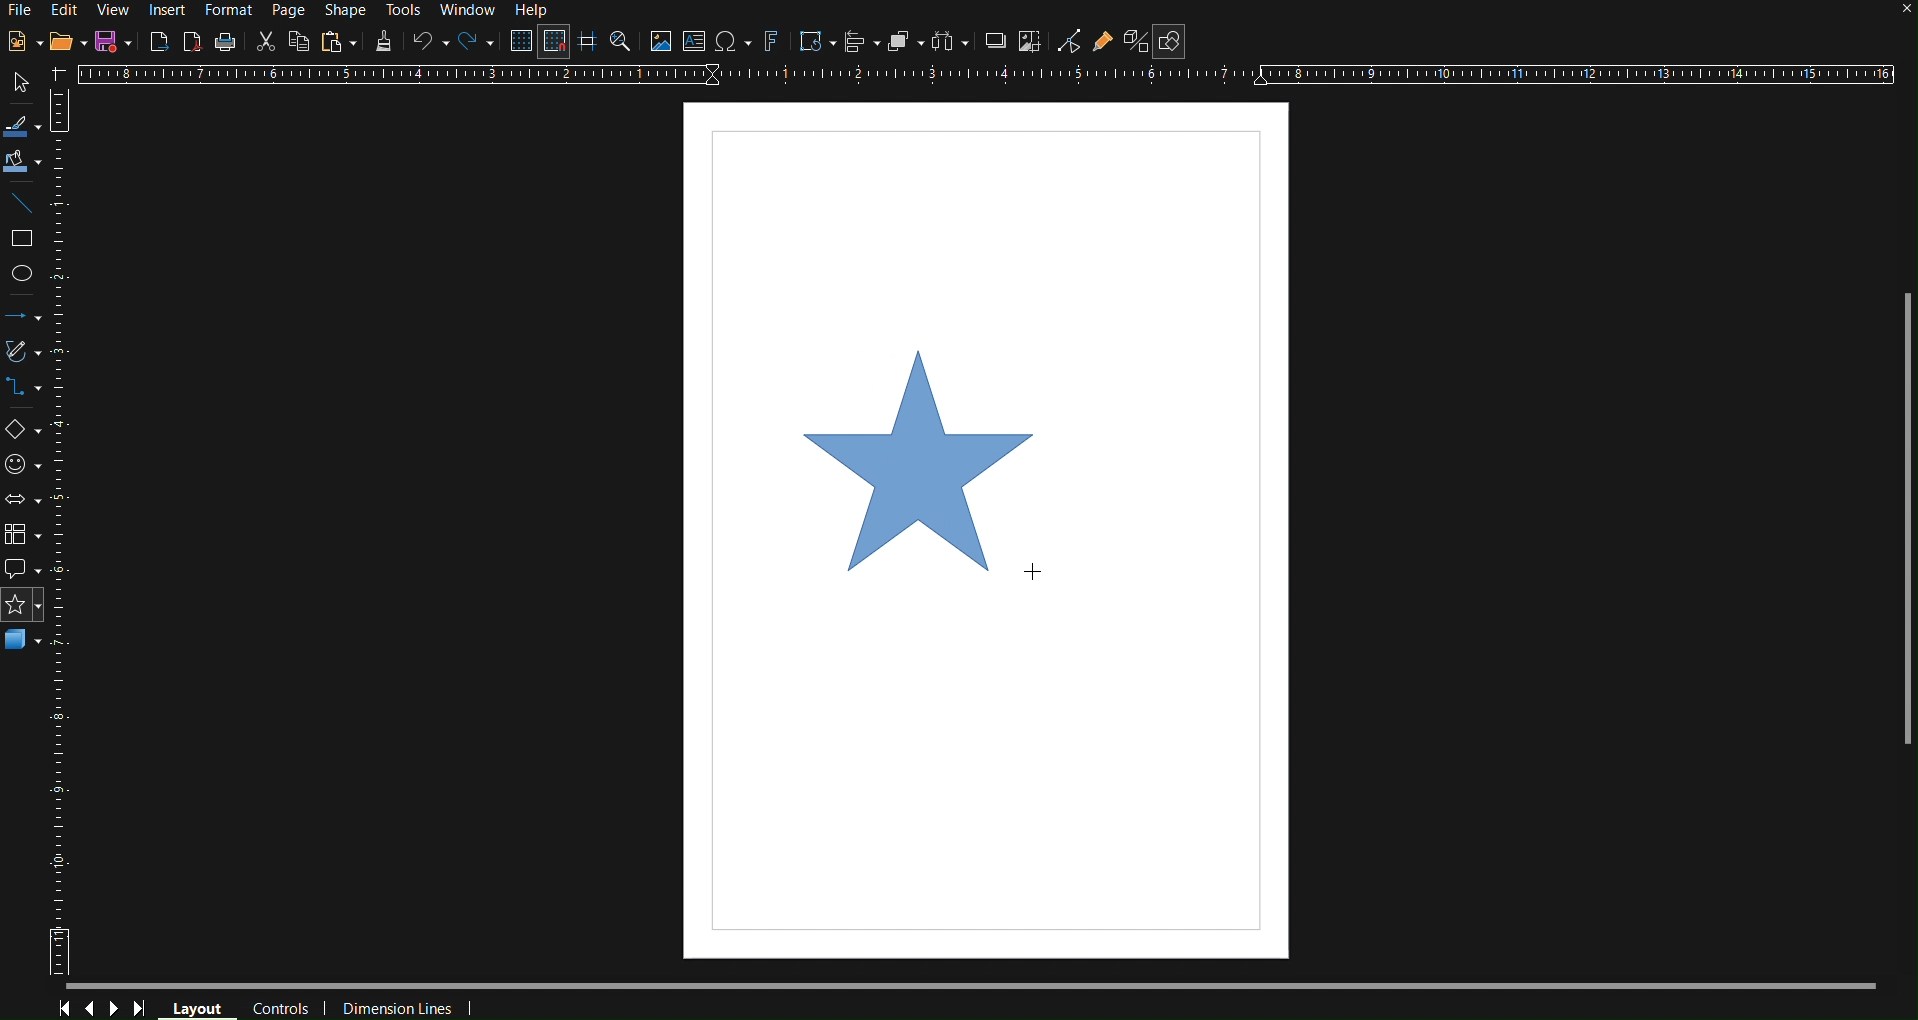 This screenshot has width=1918, height=1020. I want to click on Callout Shapes, so click(24, 571).